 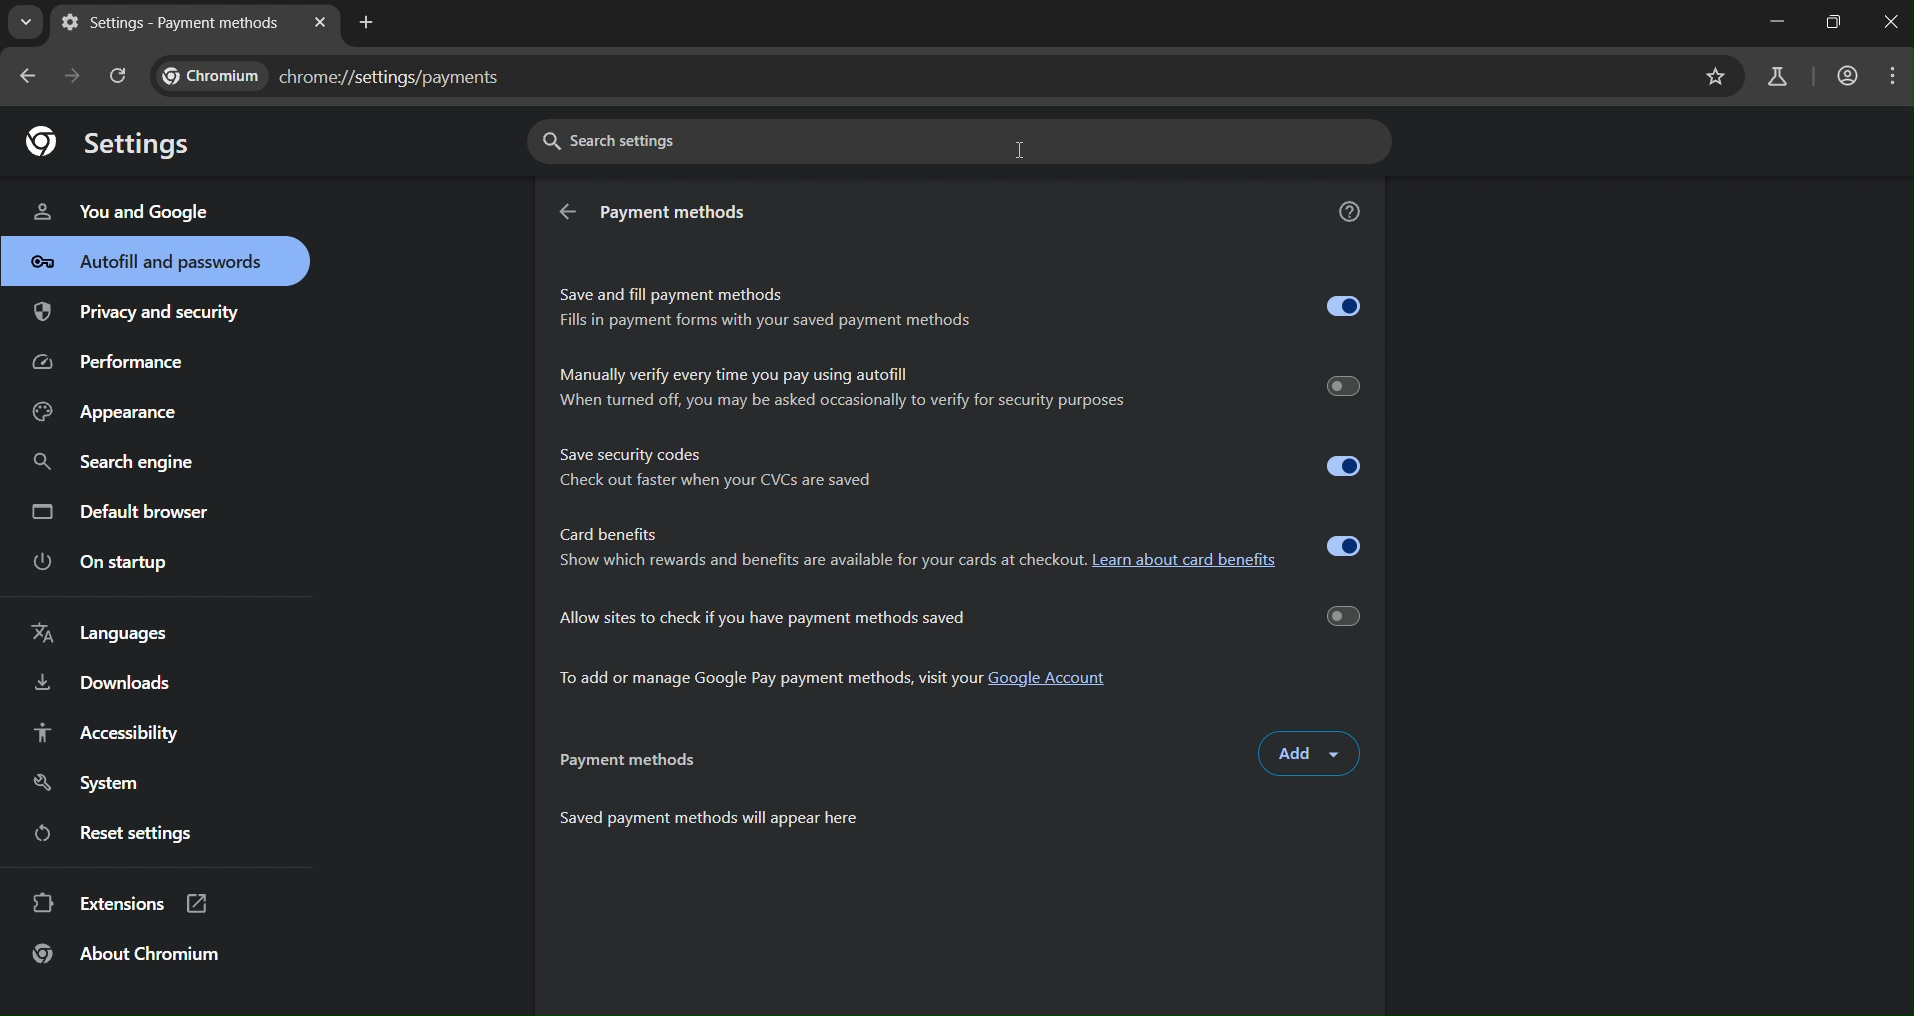 I want to click on Save and fill payment methods
Fills in payment forms with your saved payment methods, so click(x=956, y=306).